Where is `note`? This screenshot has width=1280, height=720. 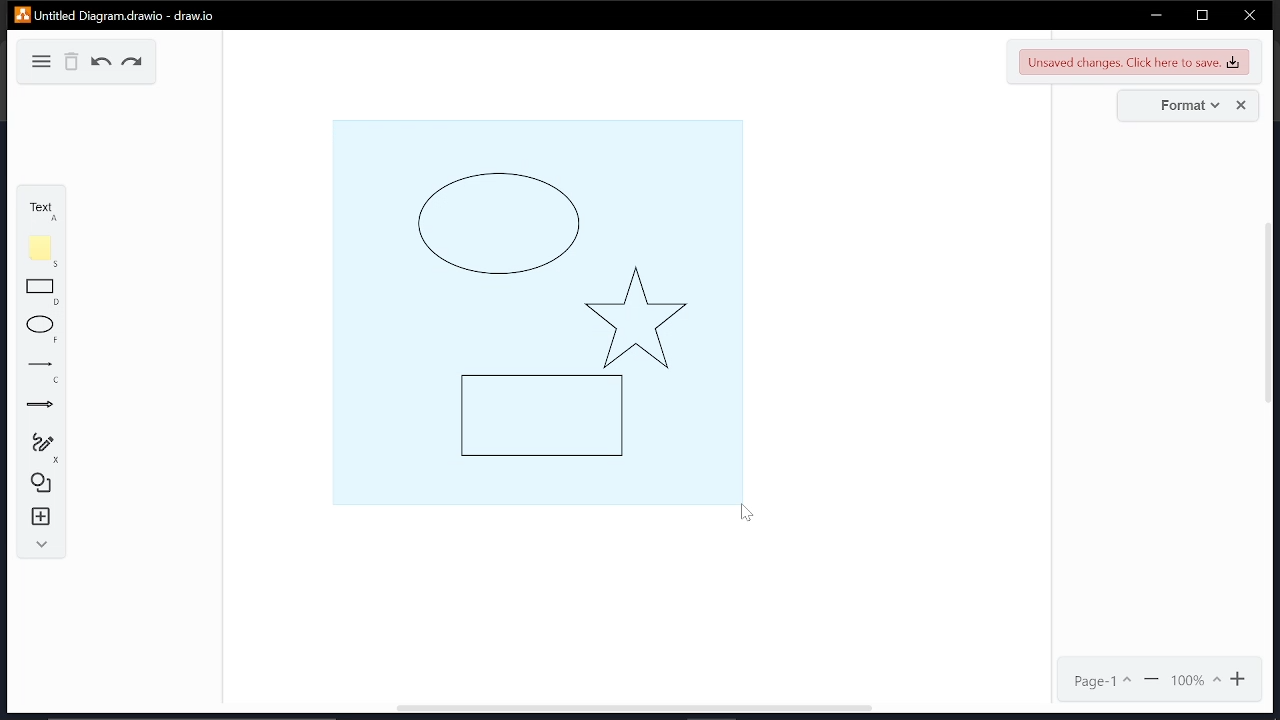
note is located at coordinates (44, 251).